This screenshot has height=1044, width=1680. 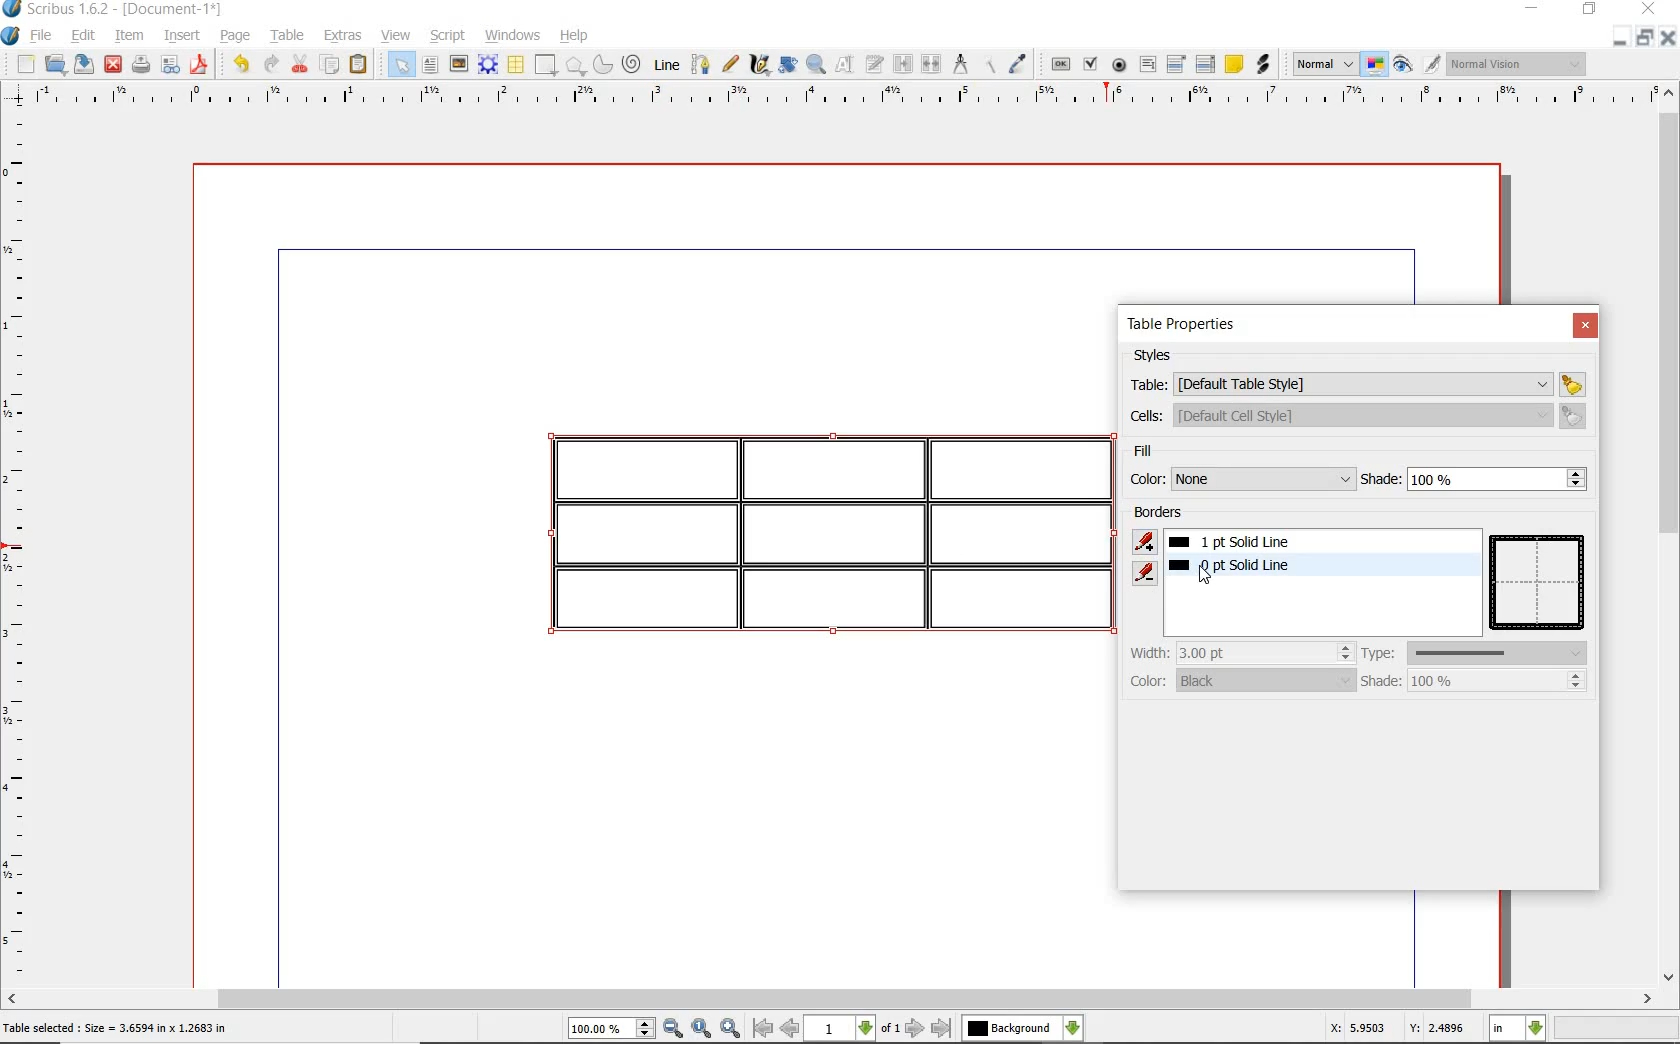 What do you see at coordinates (853, 1028) in the screenshot?
I see `select current page` at bounding box center [853, 1028].